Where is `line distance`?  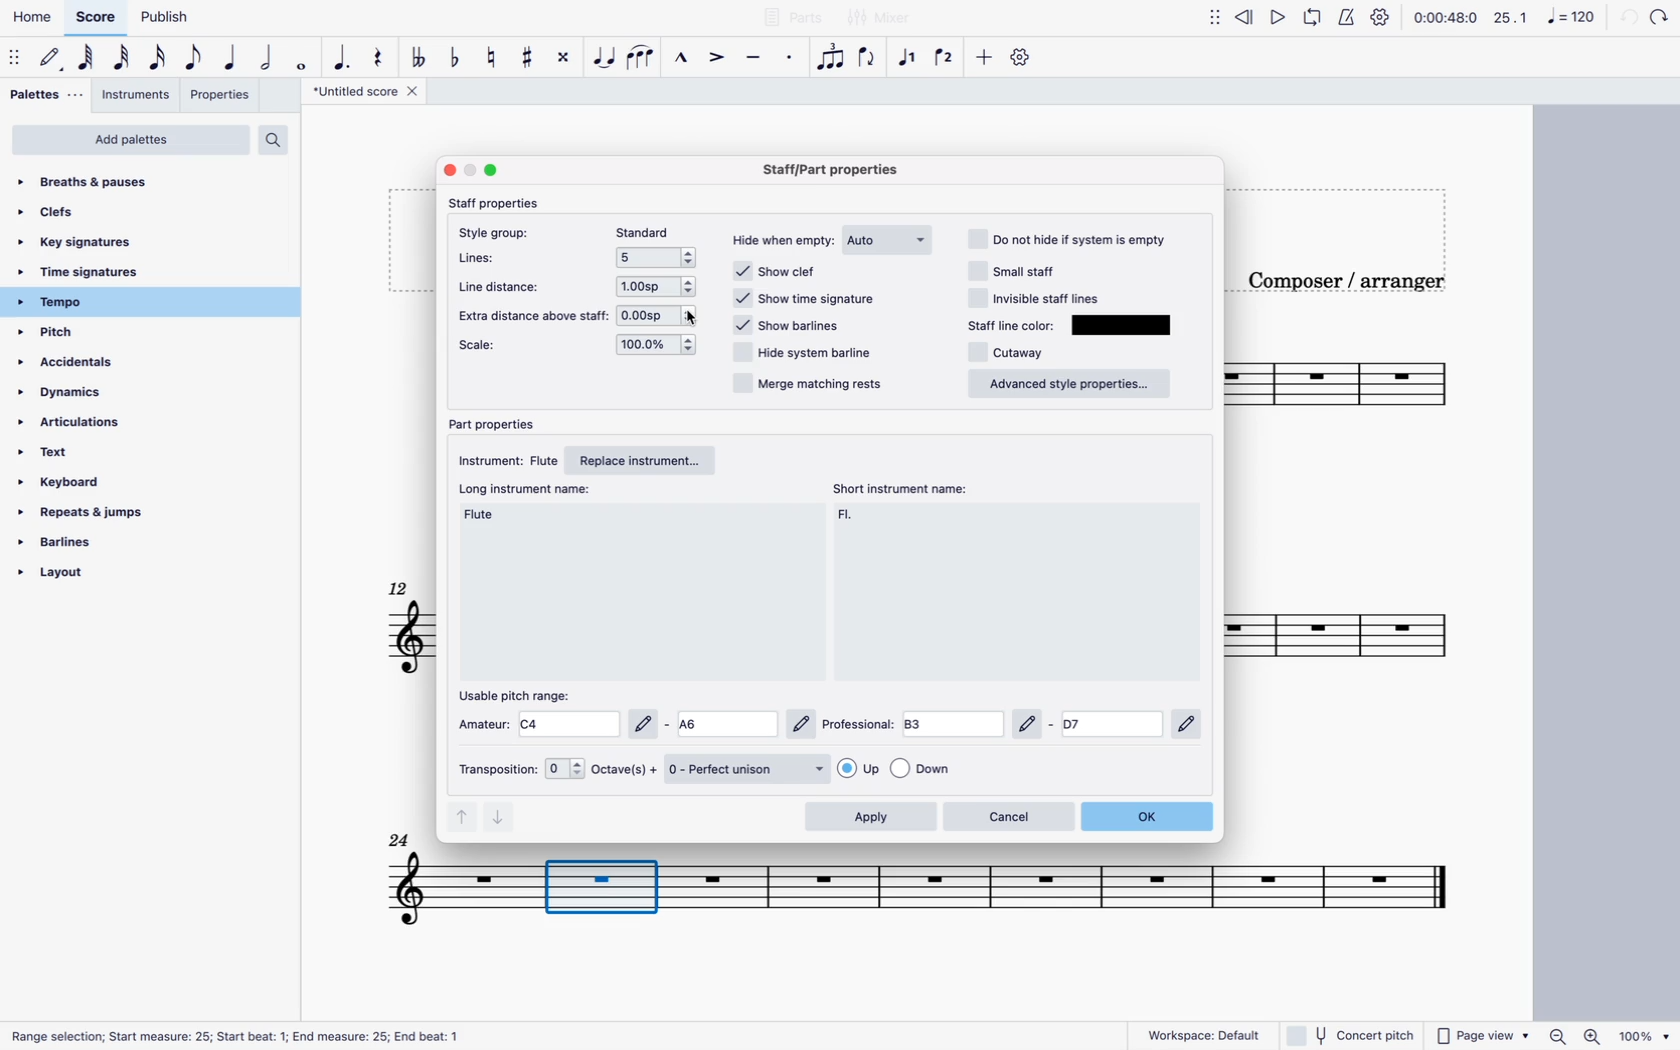 line distance is located at coordinates (504, 286).